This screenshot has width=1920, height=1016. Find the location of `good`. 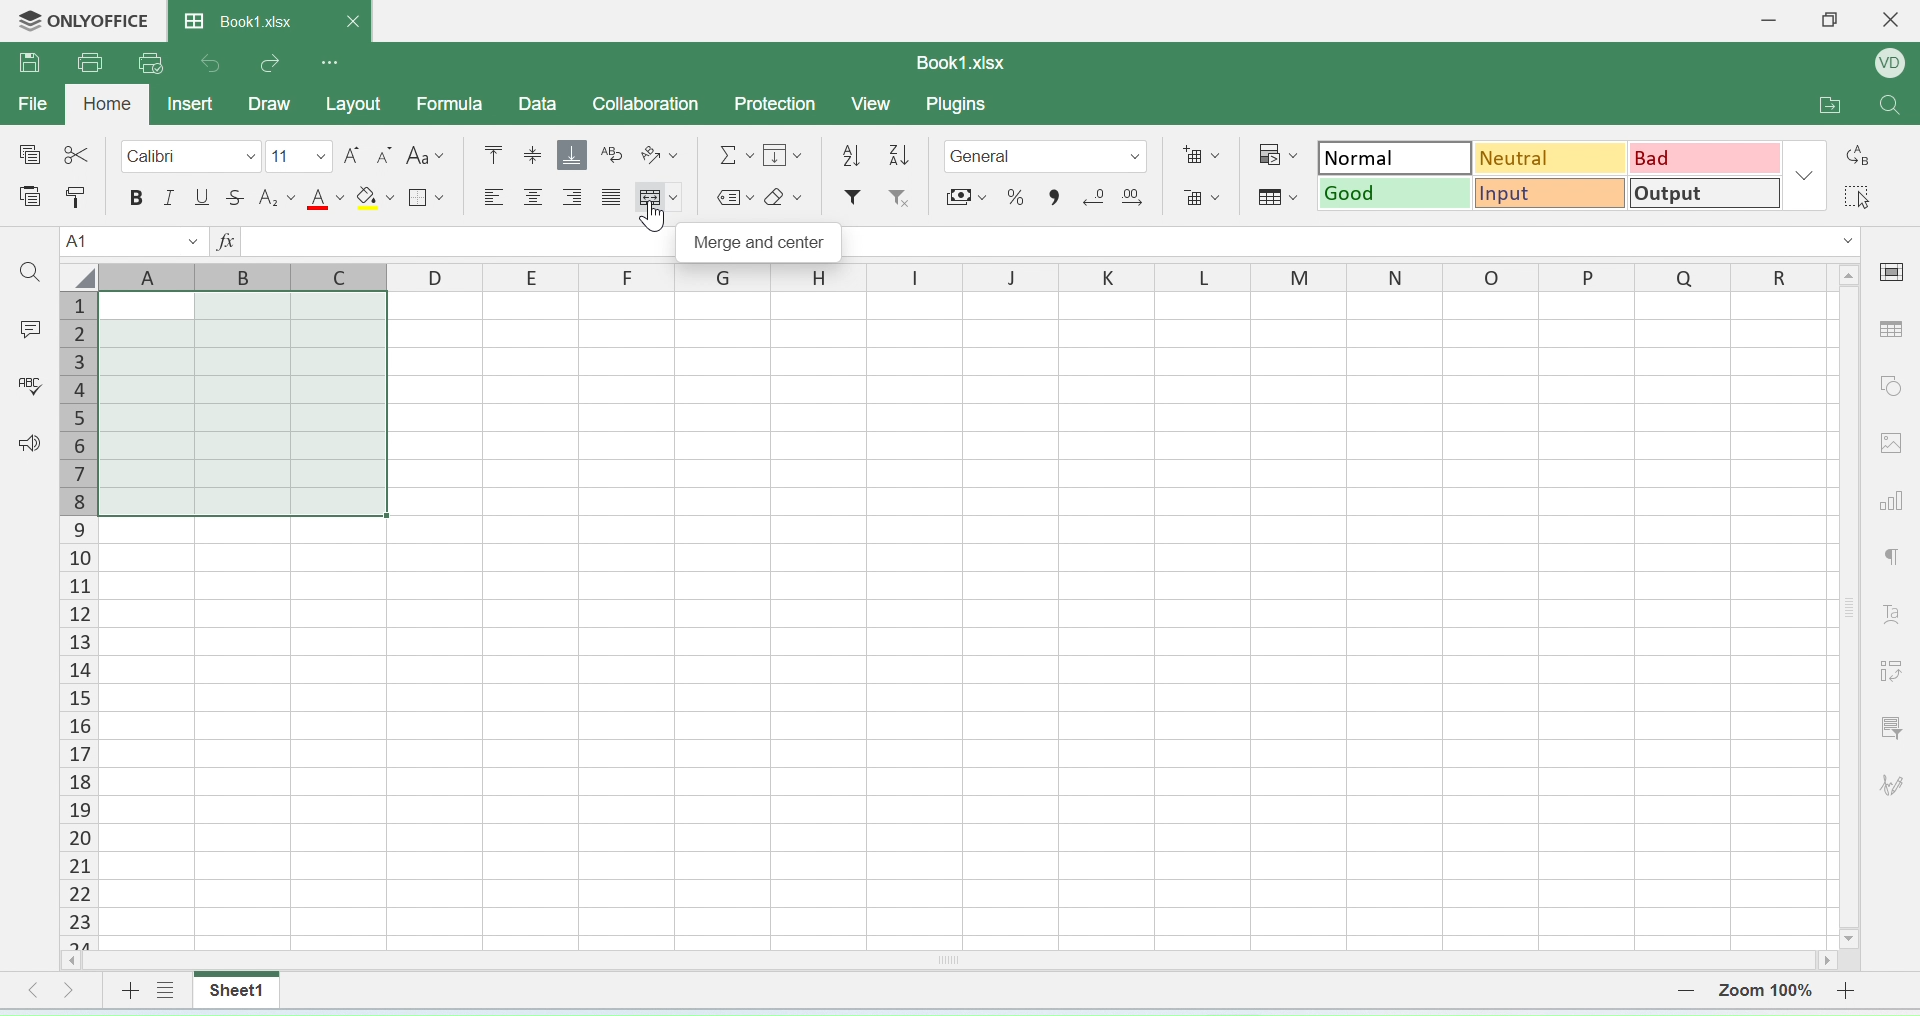

good is located at coordinates (1393, 193).